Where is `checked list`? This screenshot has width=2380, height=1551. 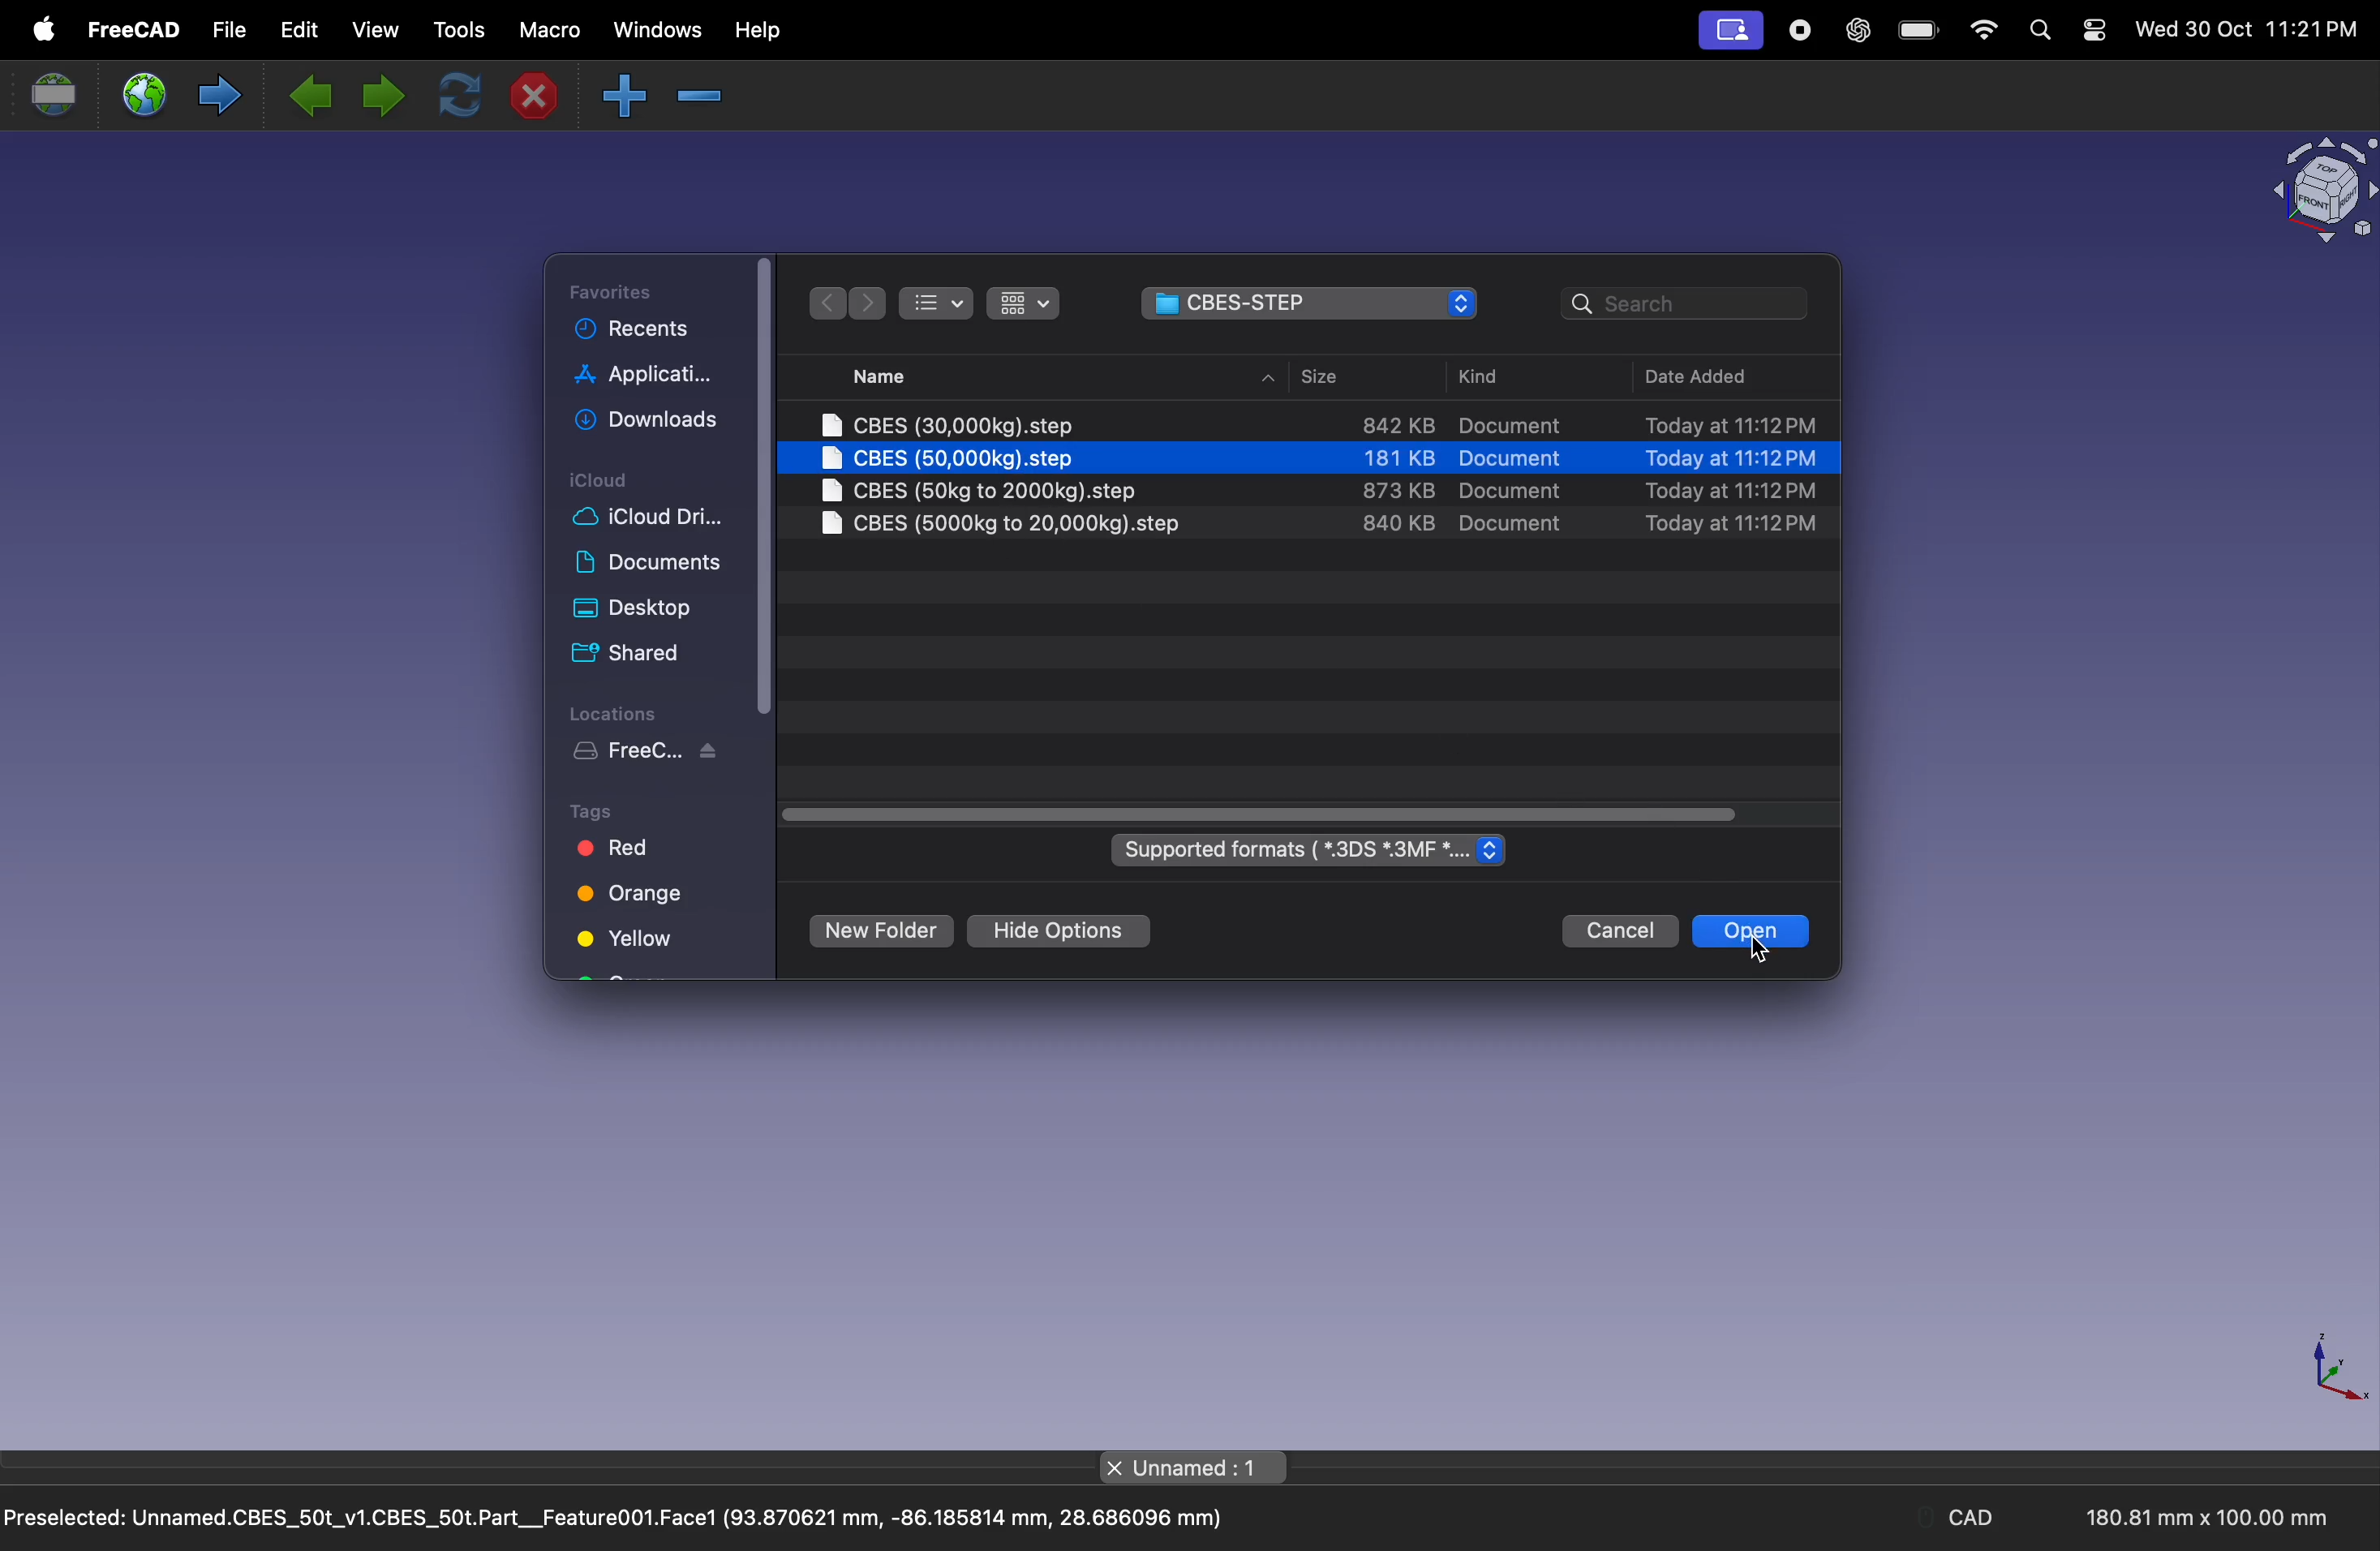
checked list is located at coordinates (1027, 305).